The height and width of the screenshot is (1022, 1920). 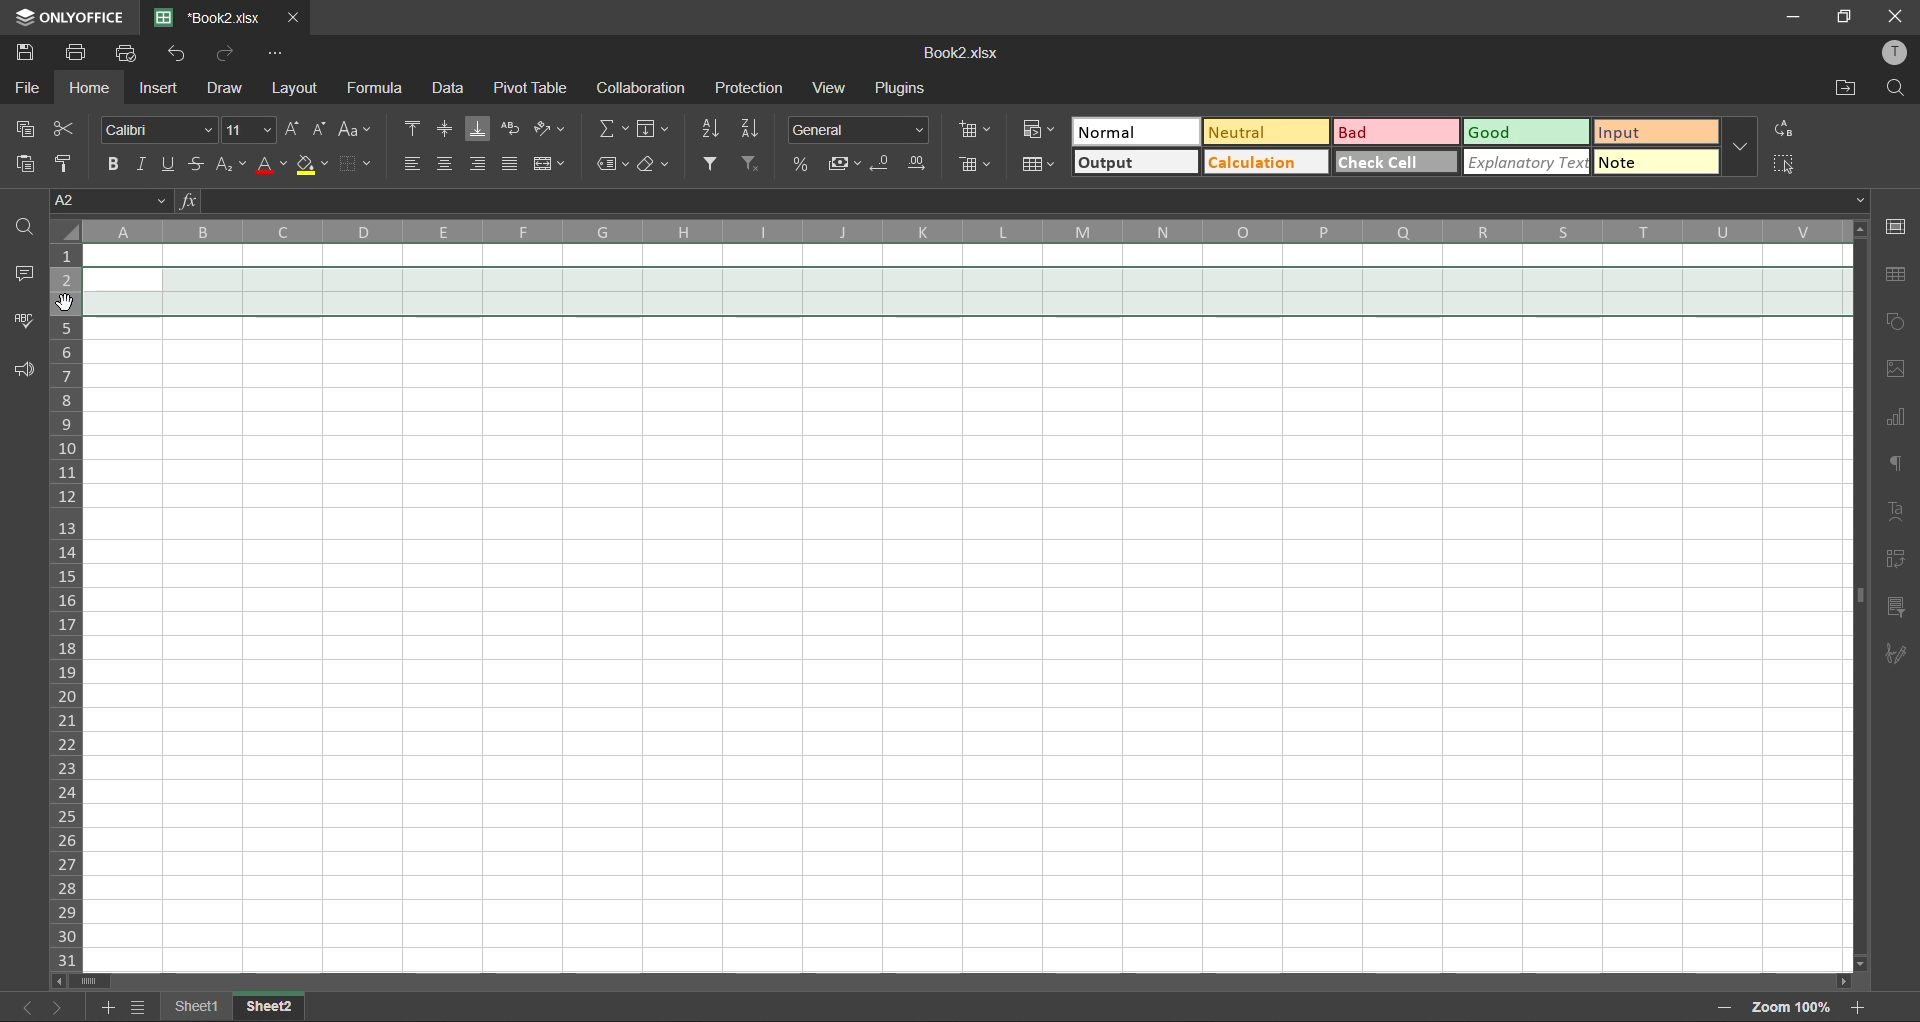 I want to click on bold, so click(x=114, y=162).